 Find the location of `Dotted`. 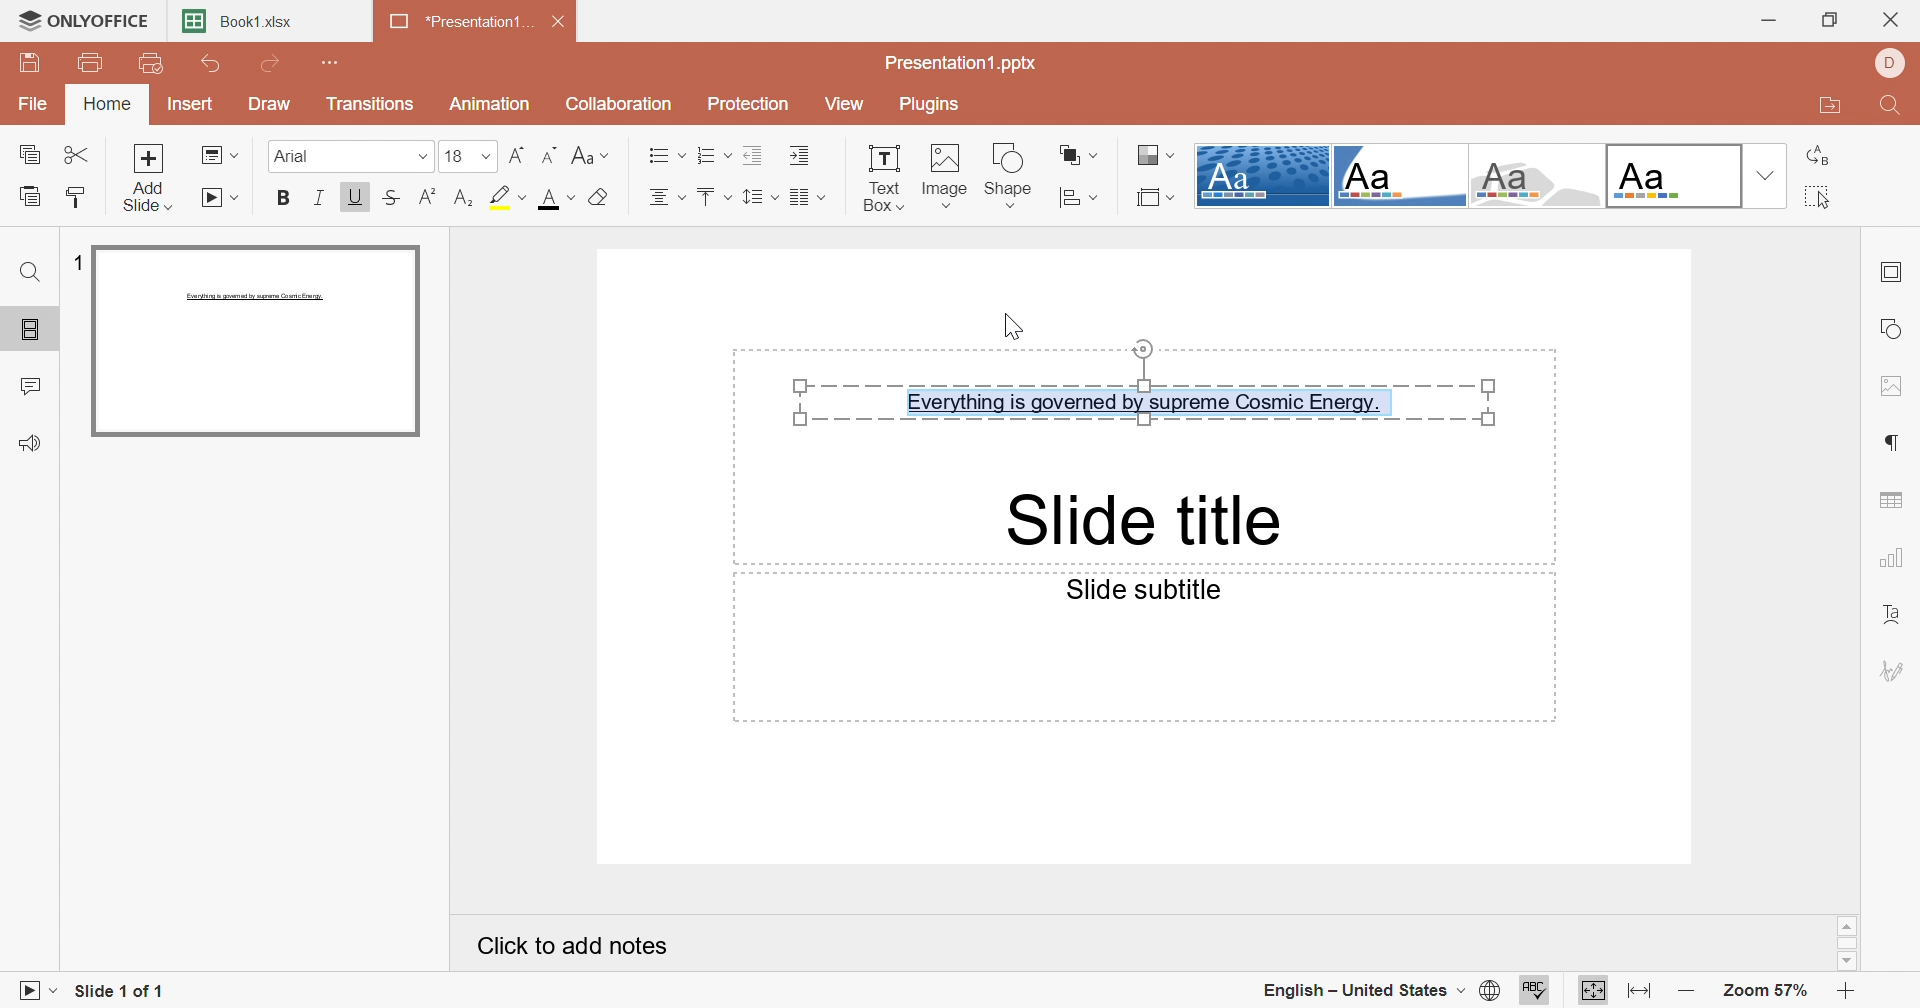

Dotted is located at coordinates (1265, 176).